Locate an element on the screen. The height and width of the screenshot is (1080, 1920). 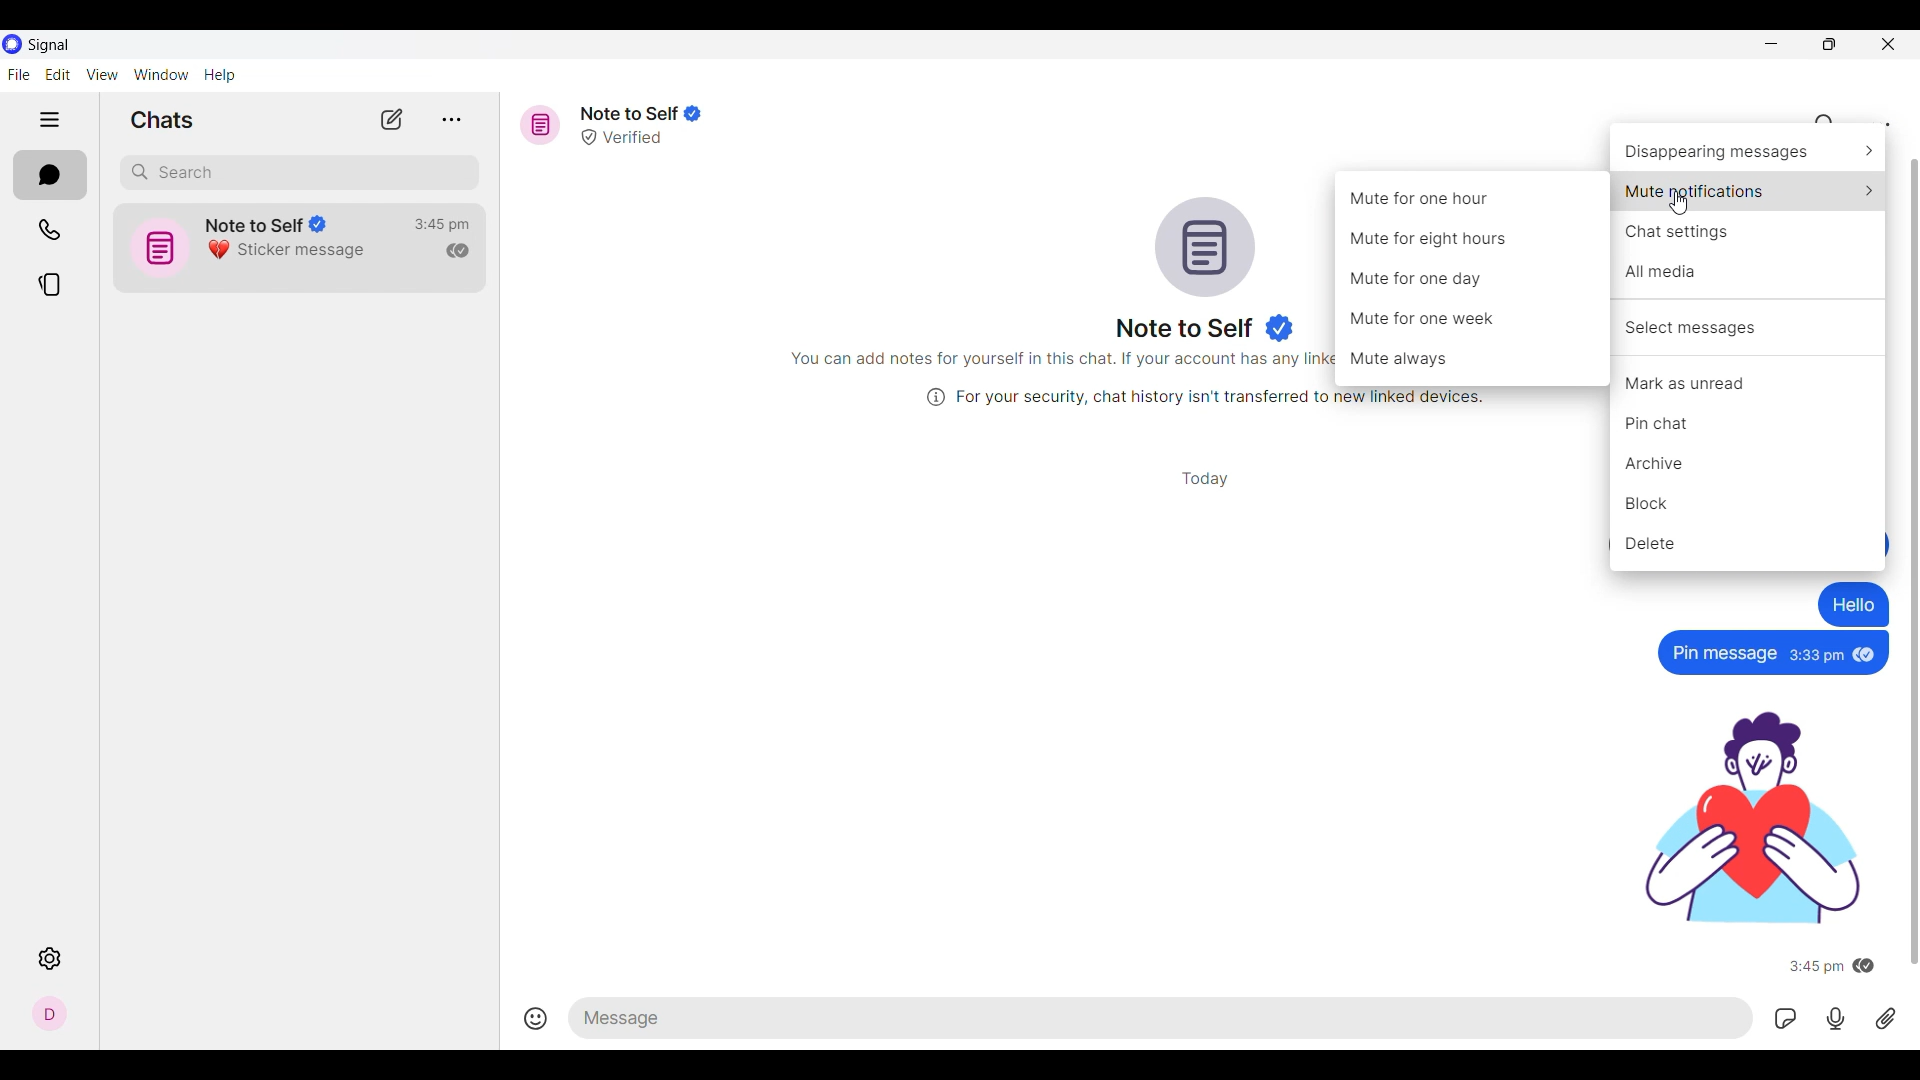
New chat is located at coordinates (392, 120).